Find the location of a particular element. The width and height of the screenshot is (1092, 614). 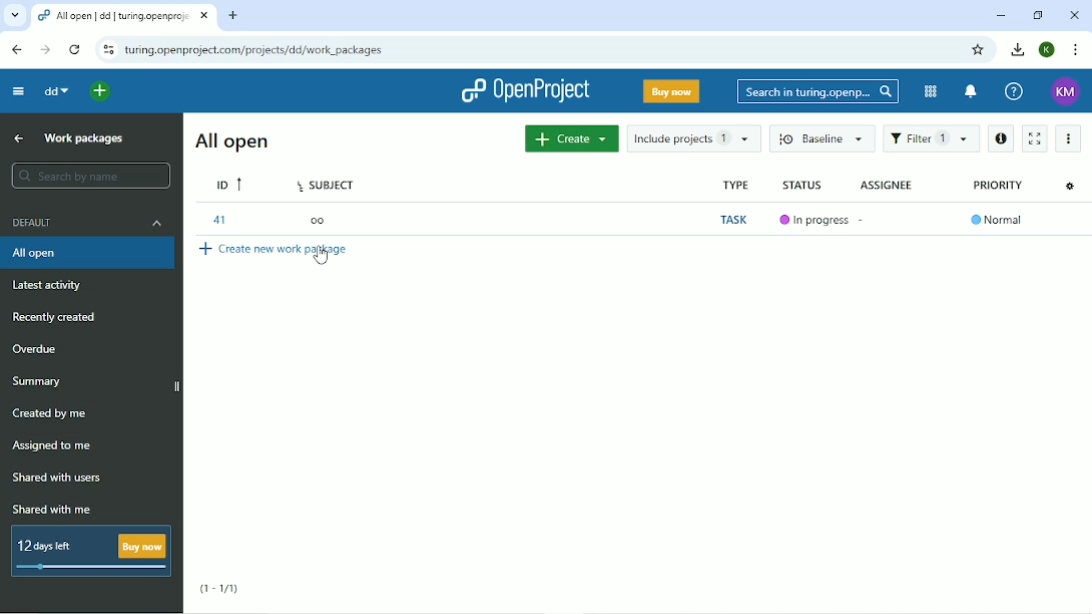

All open is located at coordinates (230, 141).